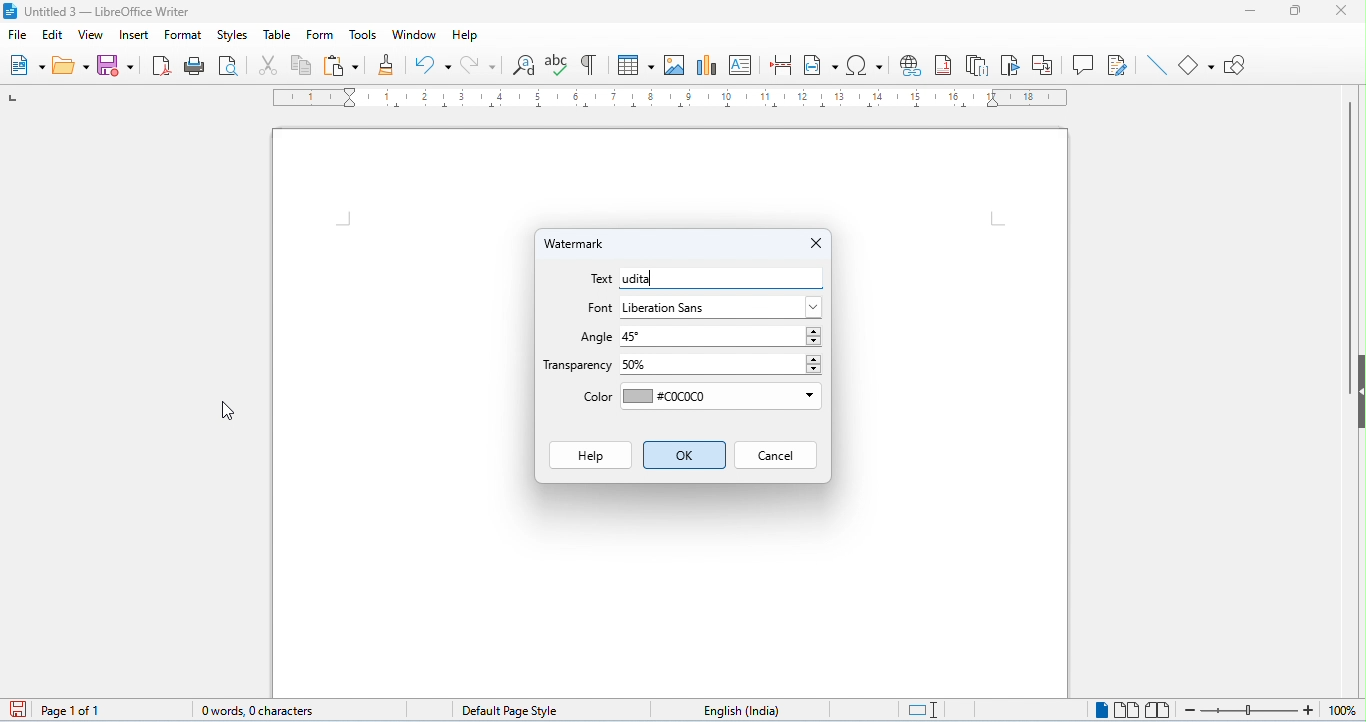 The height and width of the screenshot is (722, 1366). Describe the element at coordinates (924, 711) in the screenshot. I see `standard selection` at that location.